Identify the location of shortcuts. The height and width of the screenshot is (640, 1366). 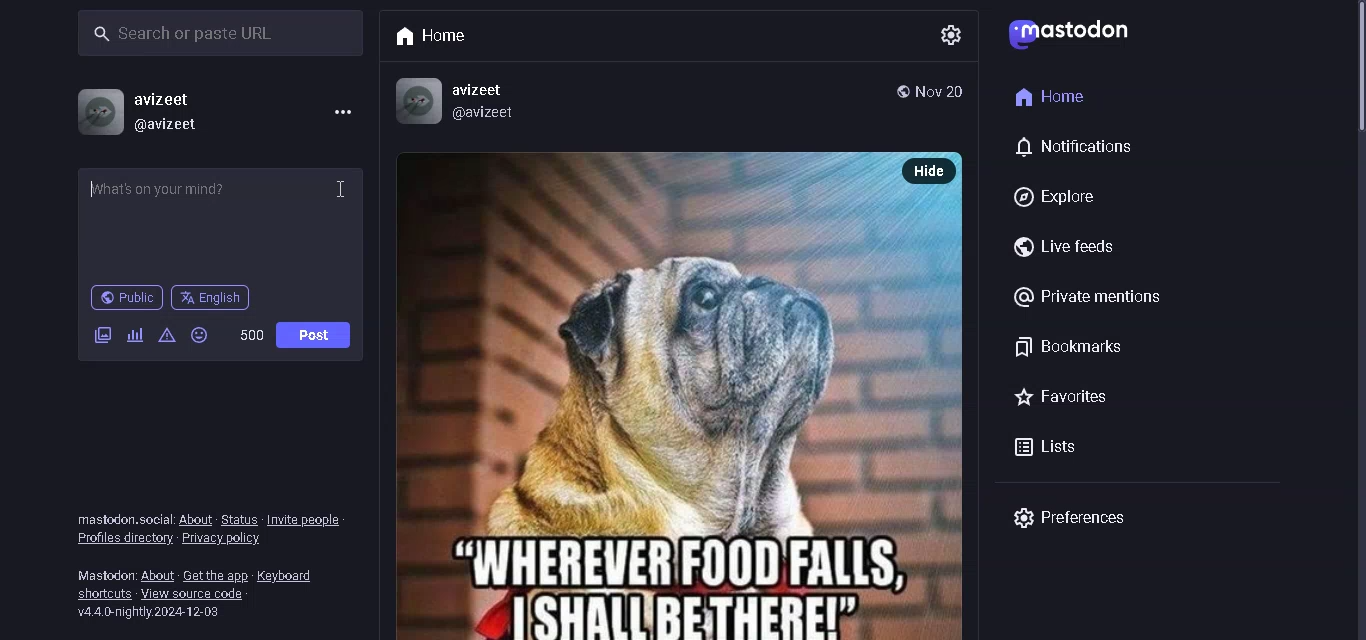
(103, 594).